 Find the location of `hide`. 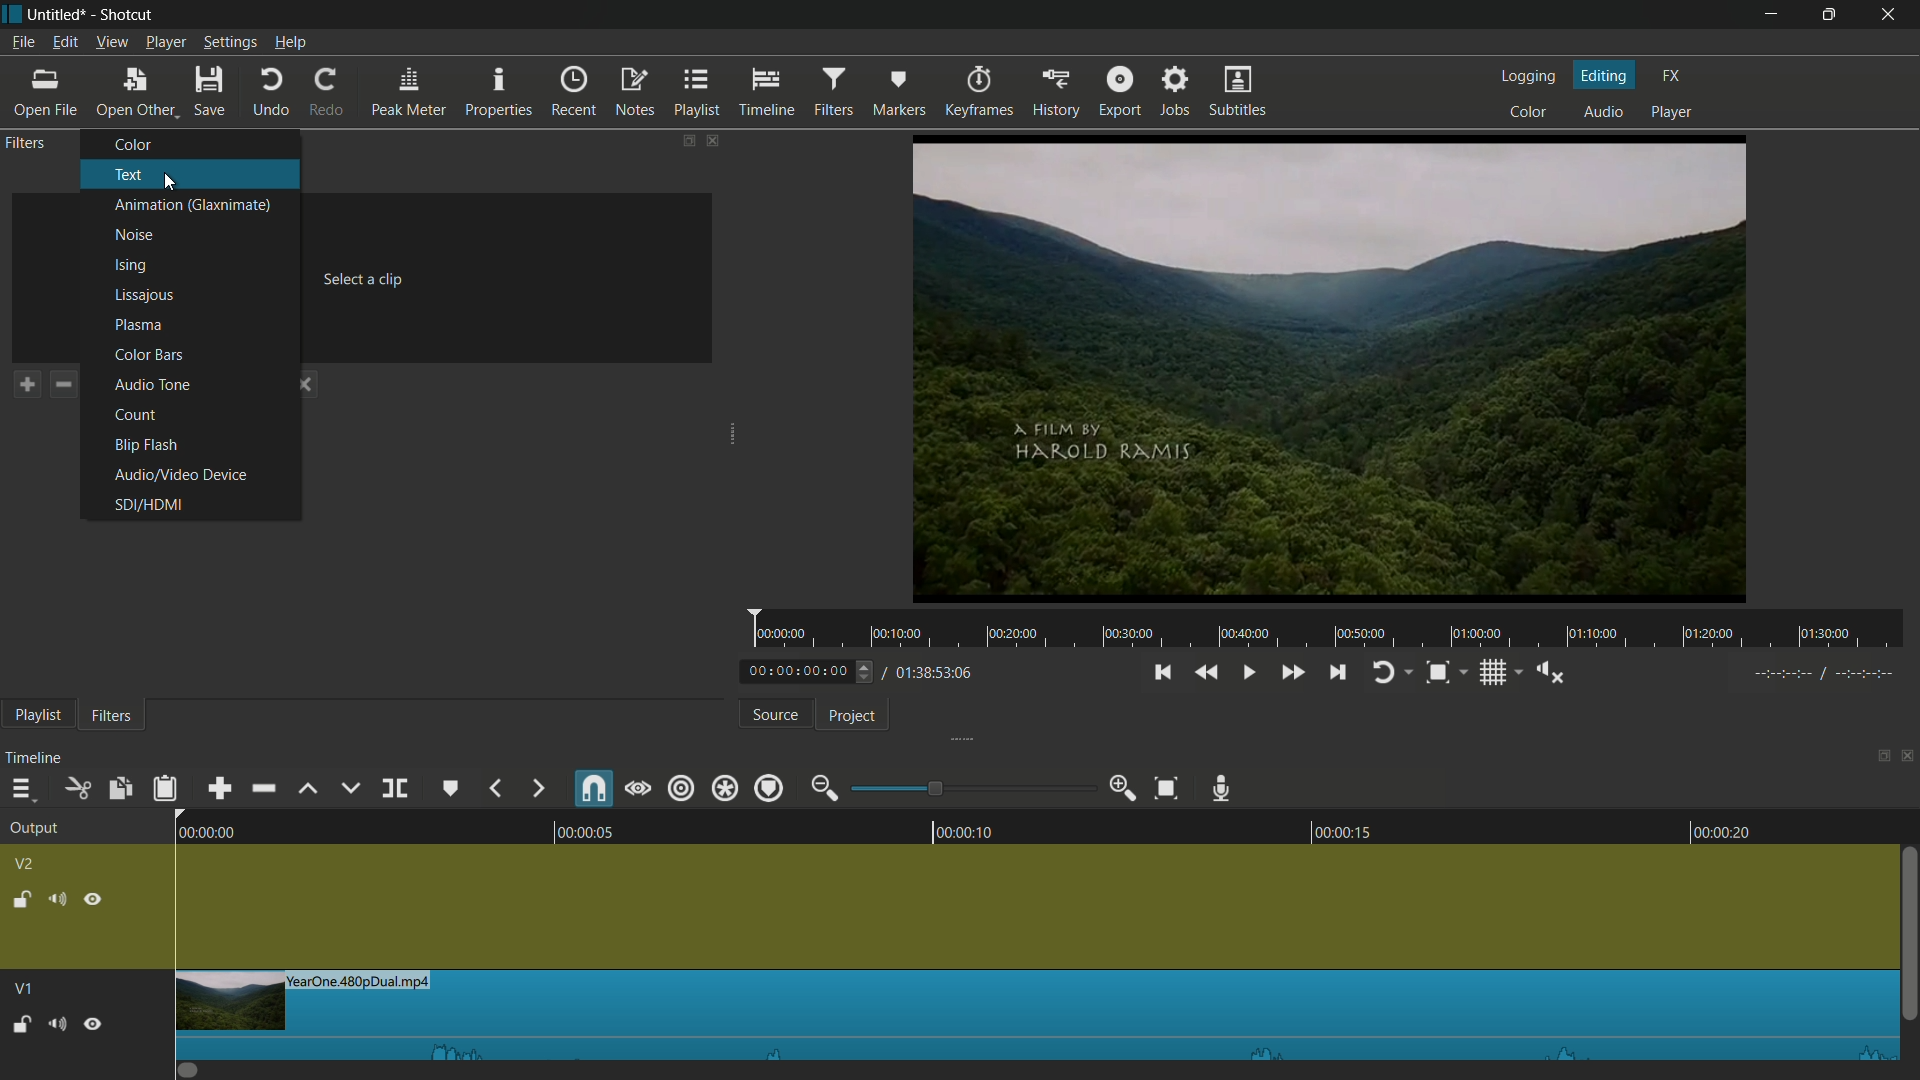

hide is located at coordinates (95, 897).